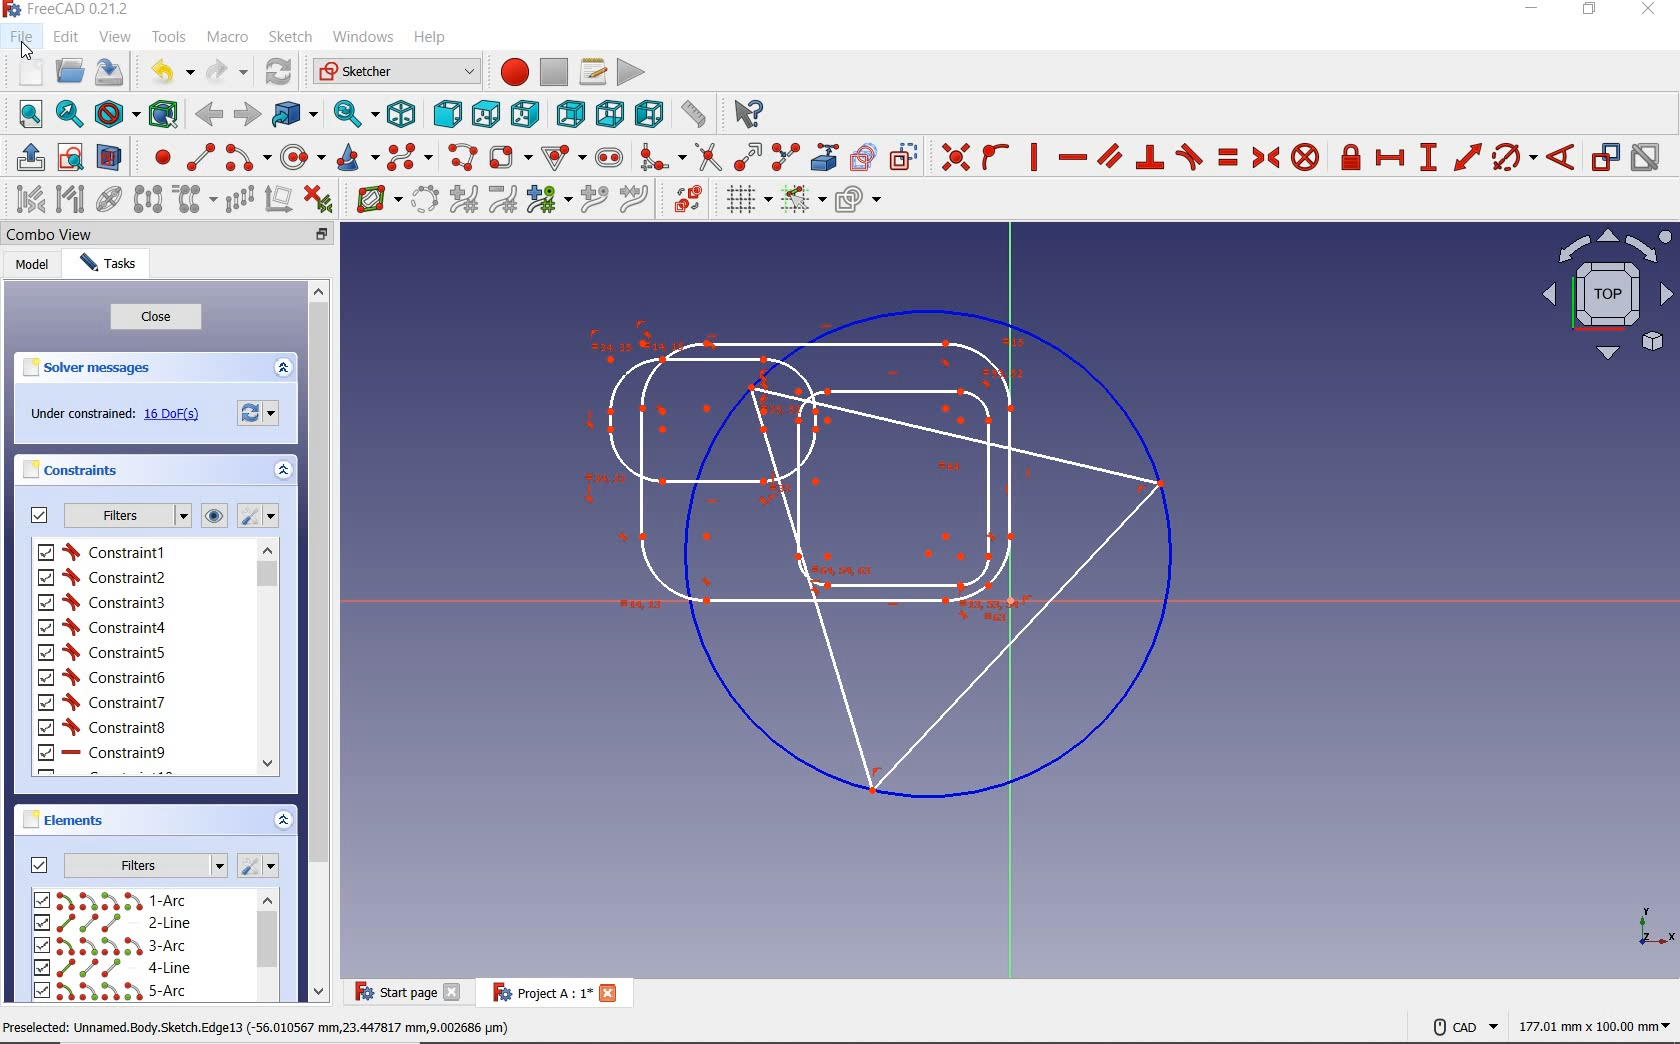 The width and height of the screenshot is (1680, 1044). I want to click on show/hide b-spline information layer, so click(374, 199).